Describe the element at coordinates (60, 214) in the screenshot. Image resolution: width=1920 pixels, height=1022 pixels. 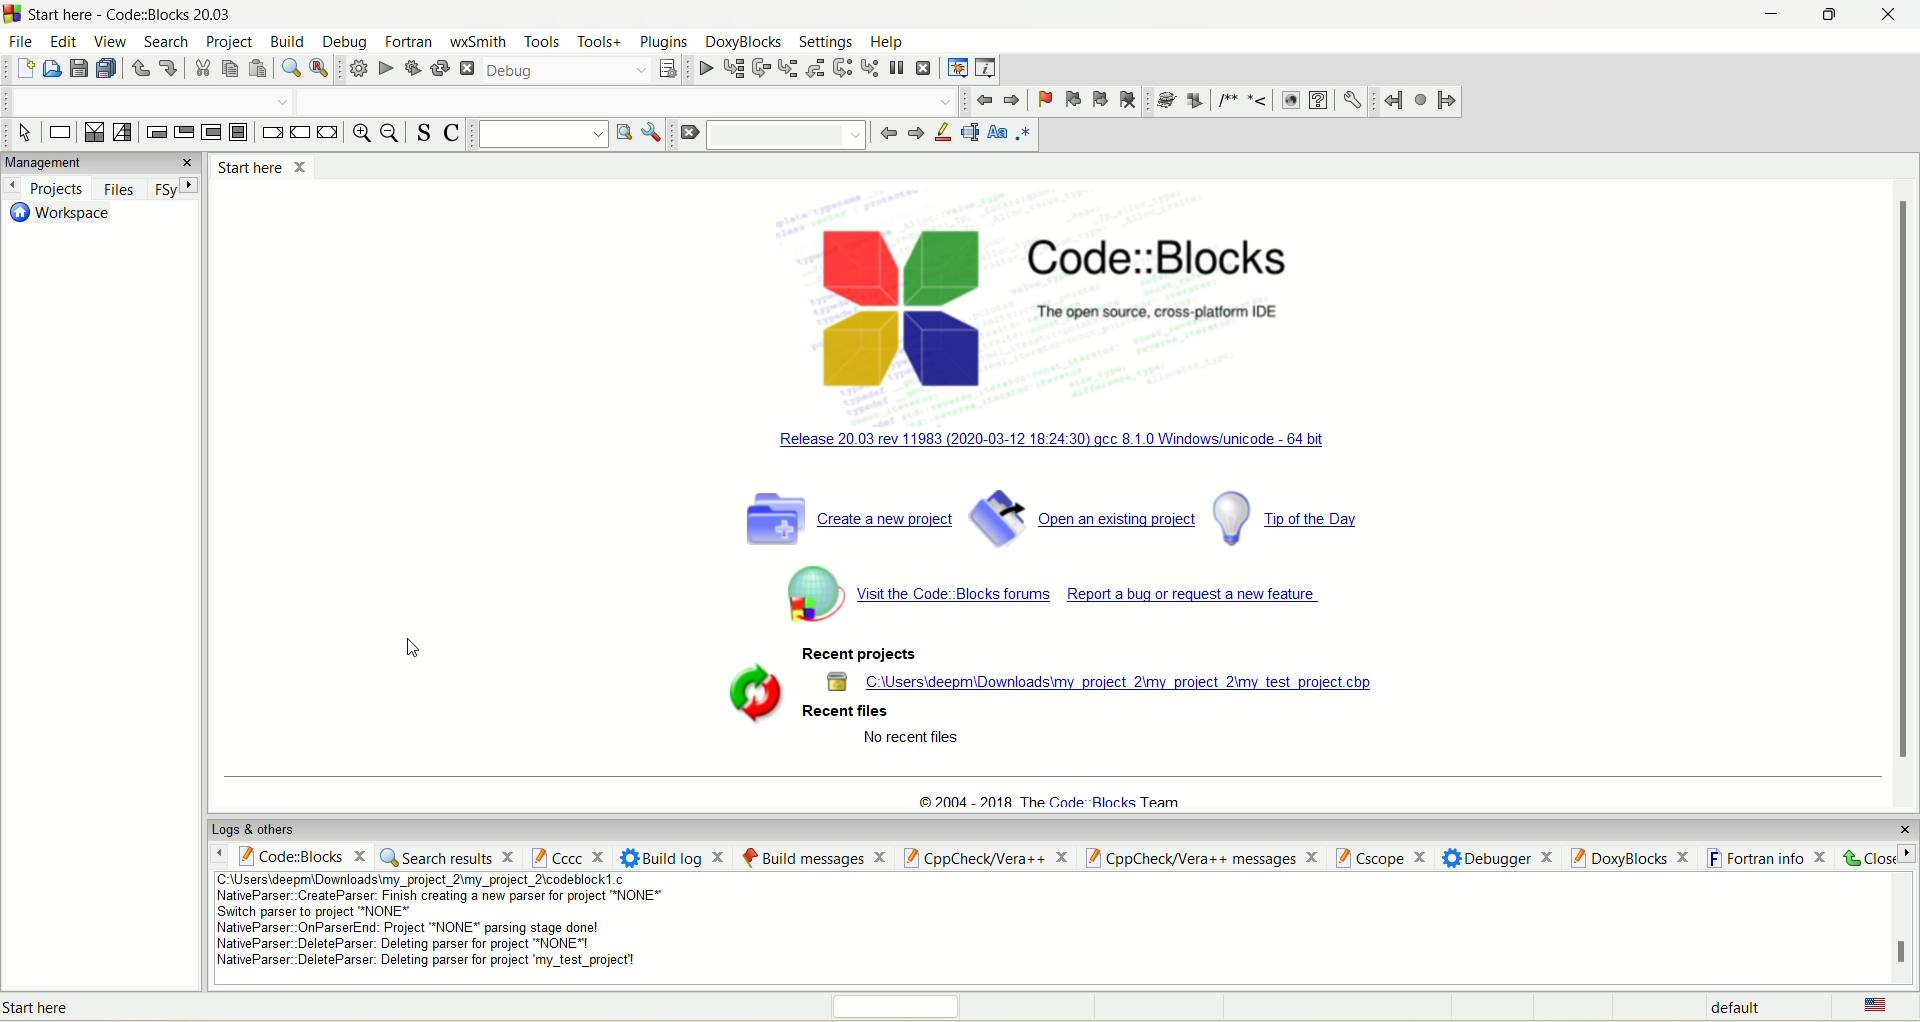
I see `workspace` at that location.